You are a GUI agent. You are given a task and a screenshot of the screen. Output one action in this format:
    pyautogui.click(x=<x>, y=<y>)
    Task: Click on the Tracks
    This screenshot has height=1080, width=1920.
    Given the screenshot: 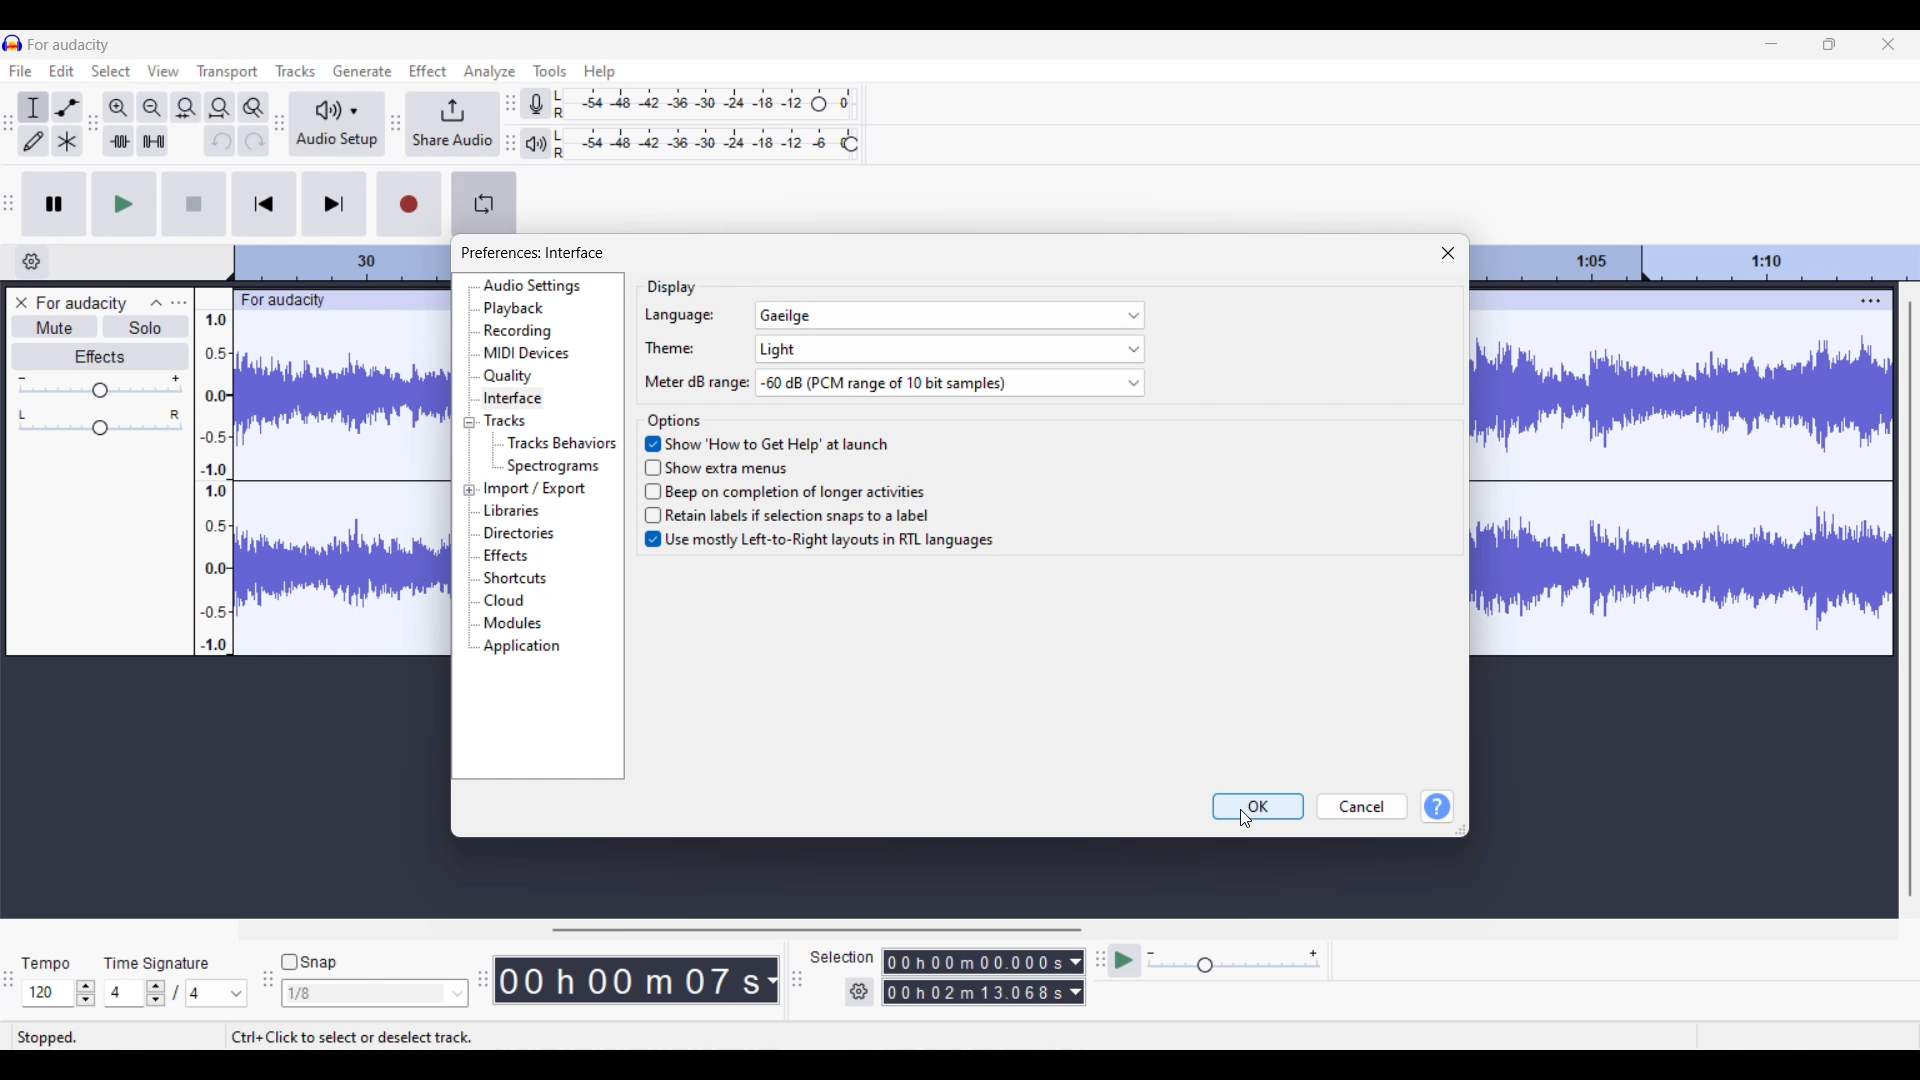 What is the action you would take?
    pyautogui.click(x=504, y=420)
    